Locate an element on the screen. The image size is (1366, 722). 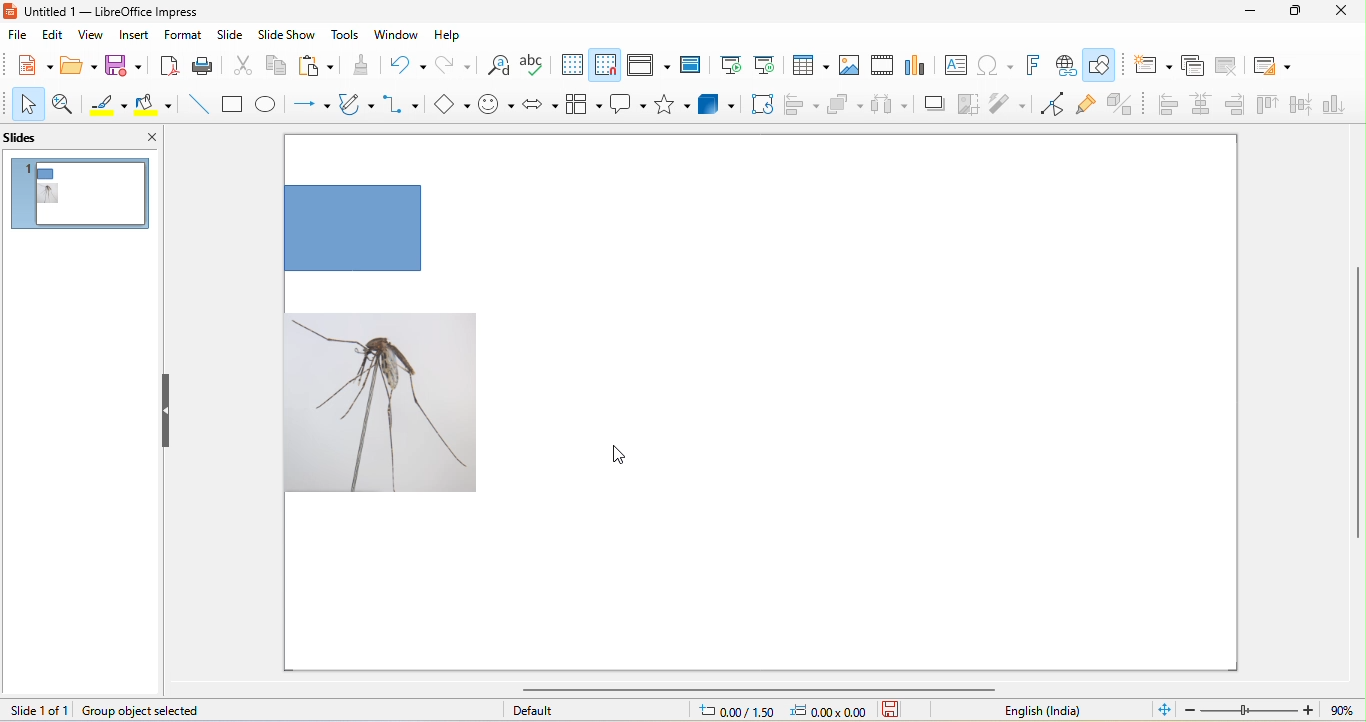
table is located at coordinates (811, 64).